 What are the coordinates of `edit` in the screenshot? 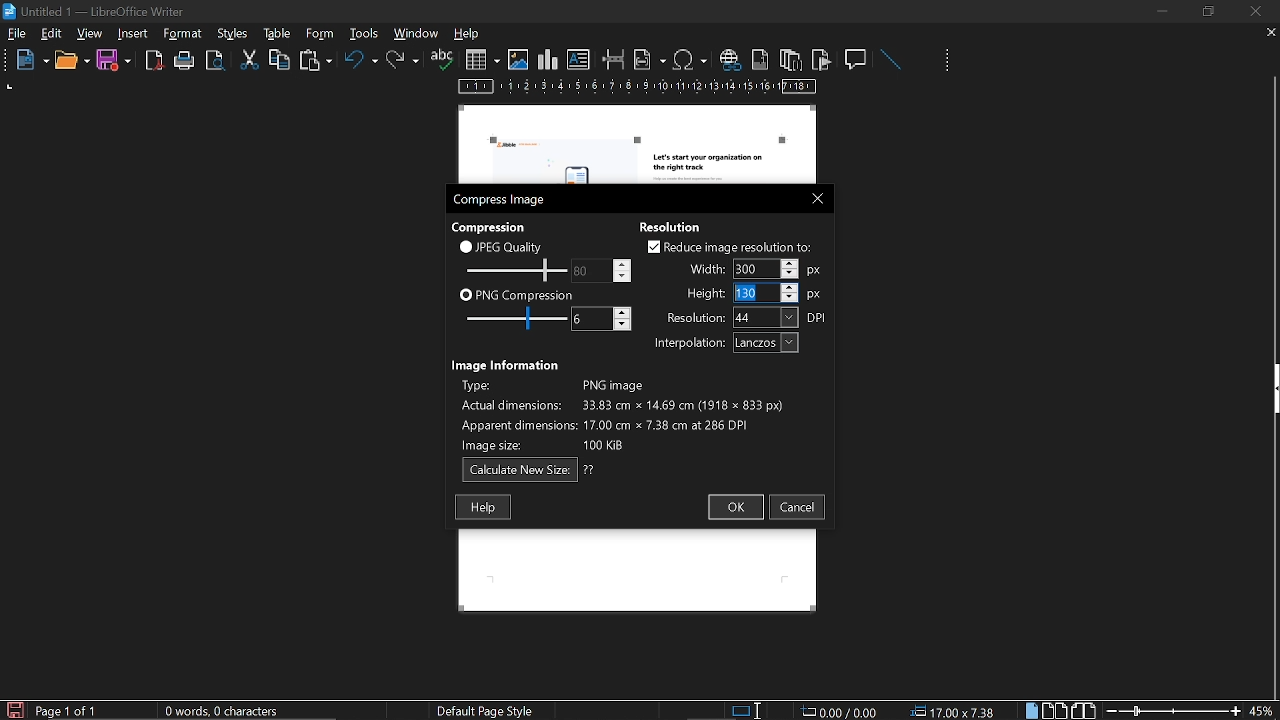 It's located at (52, 35).